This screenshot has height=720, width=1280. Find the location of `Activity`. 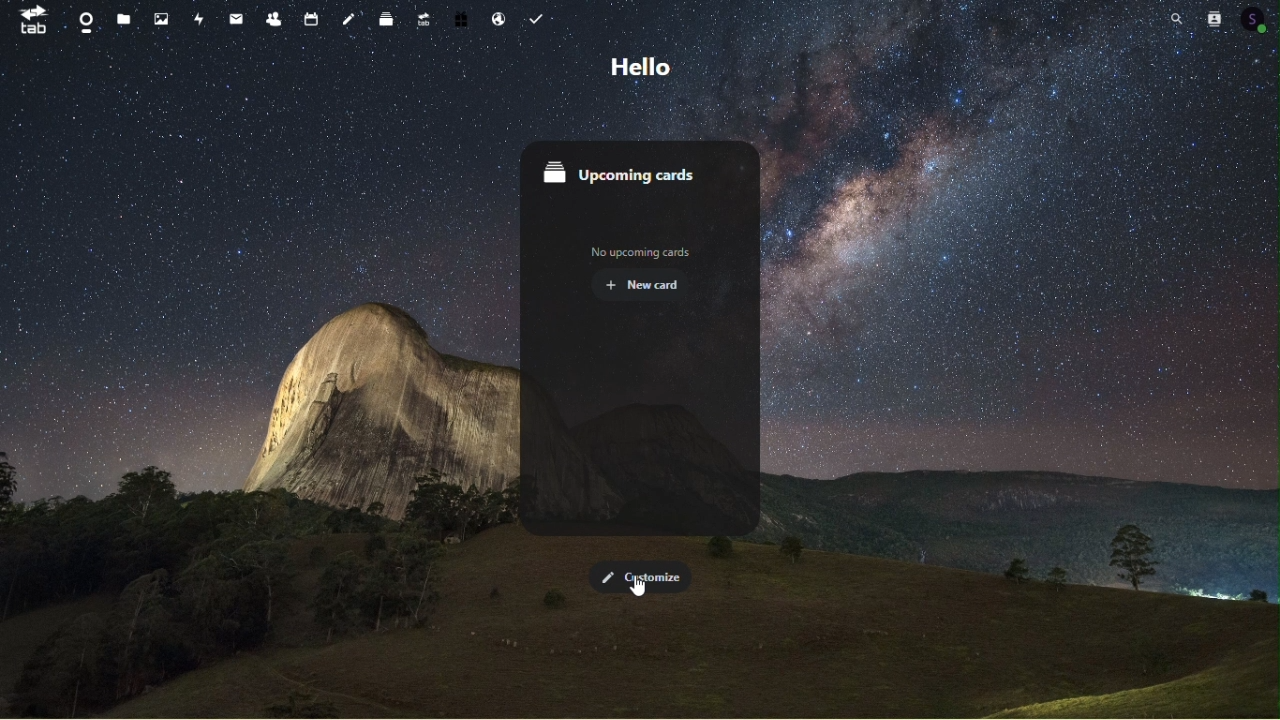

Activity is located at coordinates (202, 17).